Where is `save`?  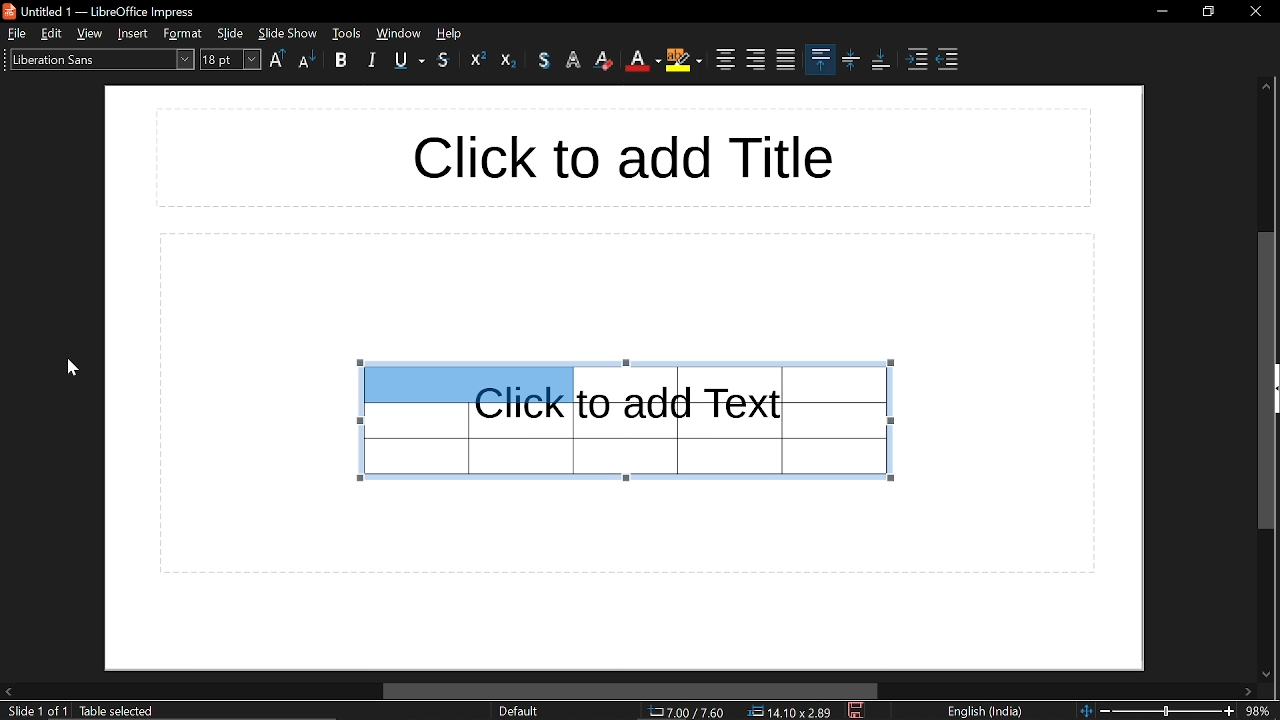
save is located at coordinates (858, 711).